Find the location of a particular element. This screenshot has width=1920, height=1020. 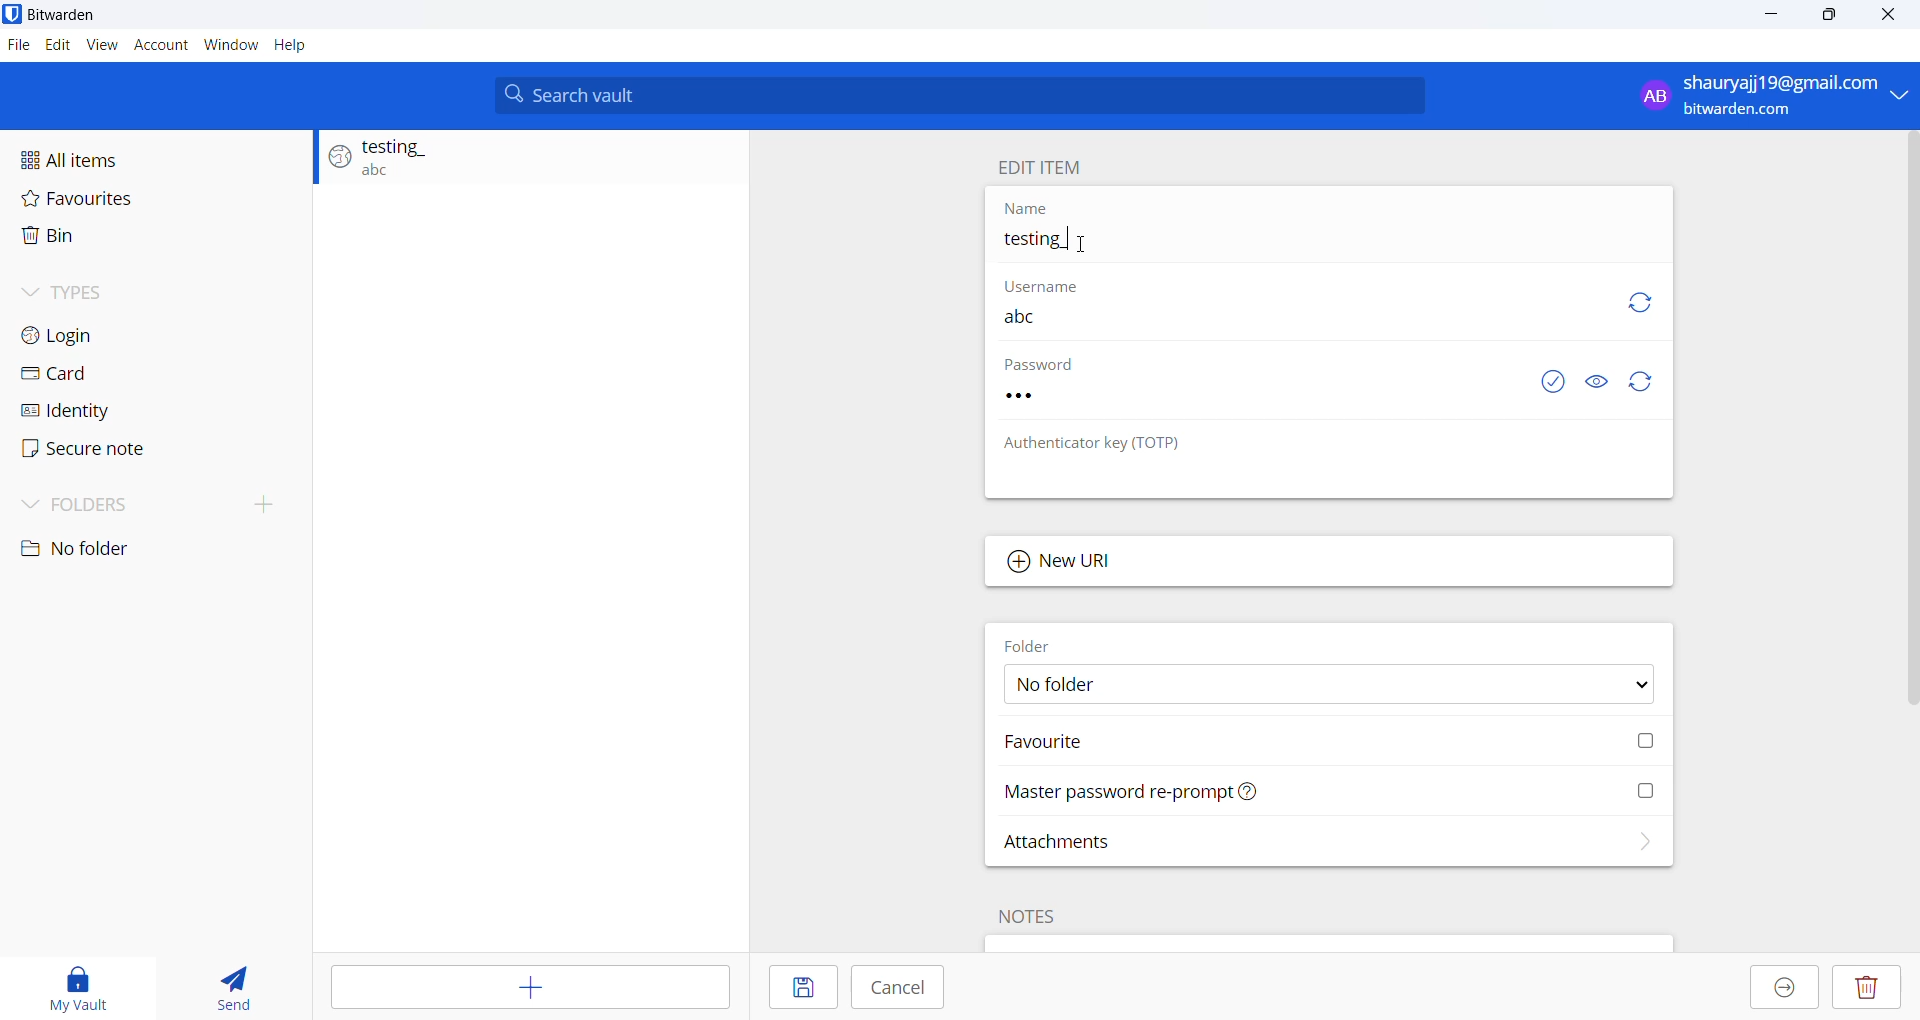

Edit name heading is located at coordinates (1045, 168).